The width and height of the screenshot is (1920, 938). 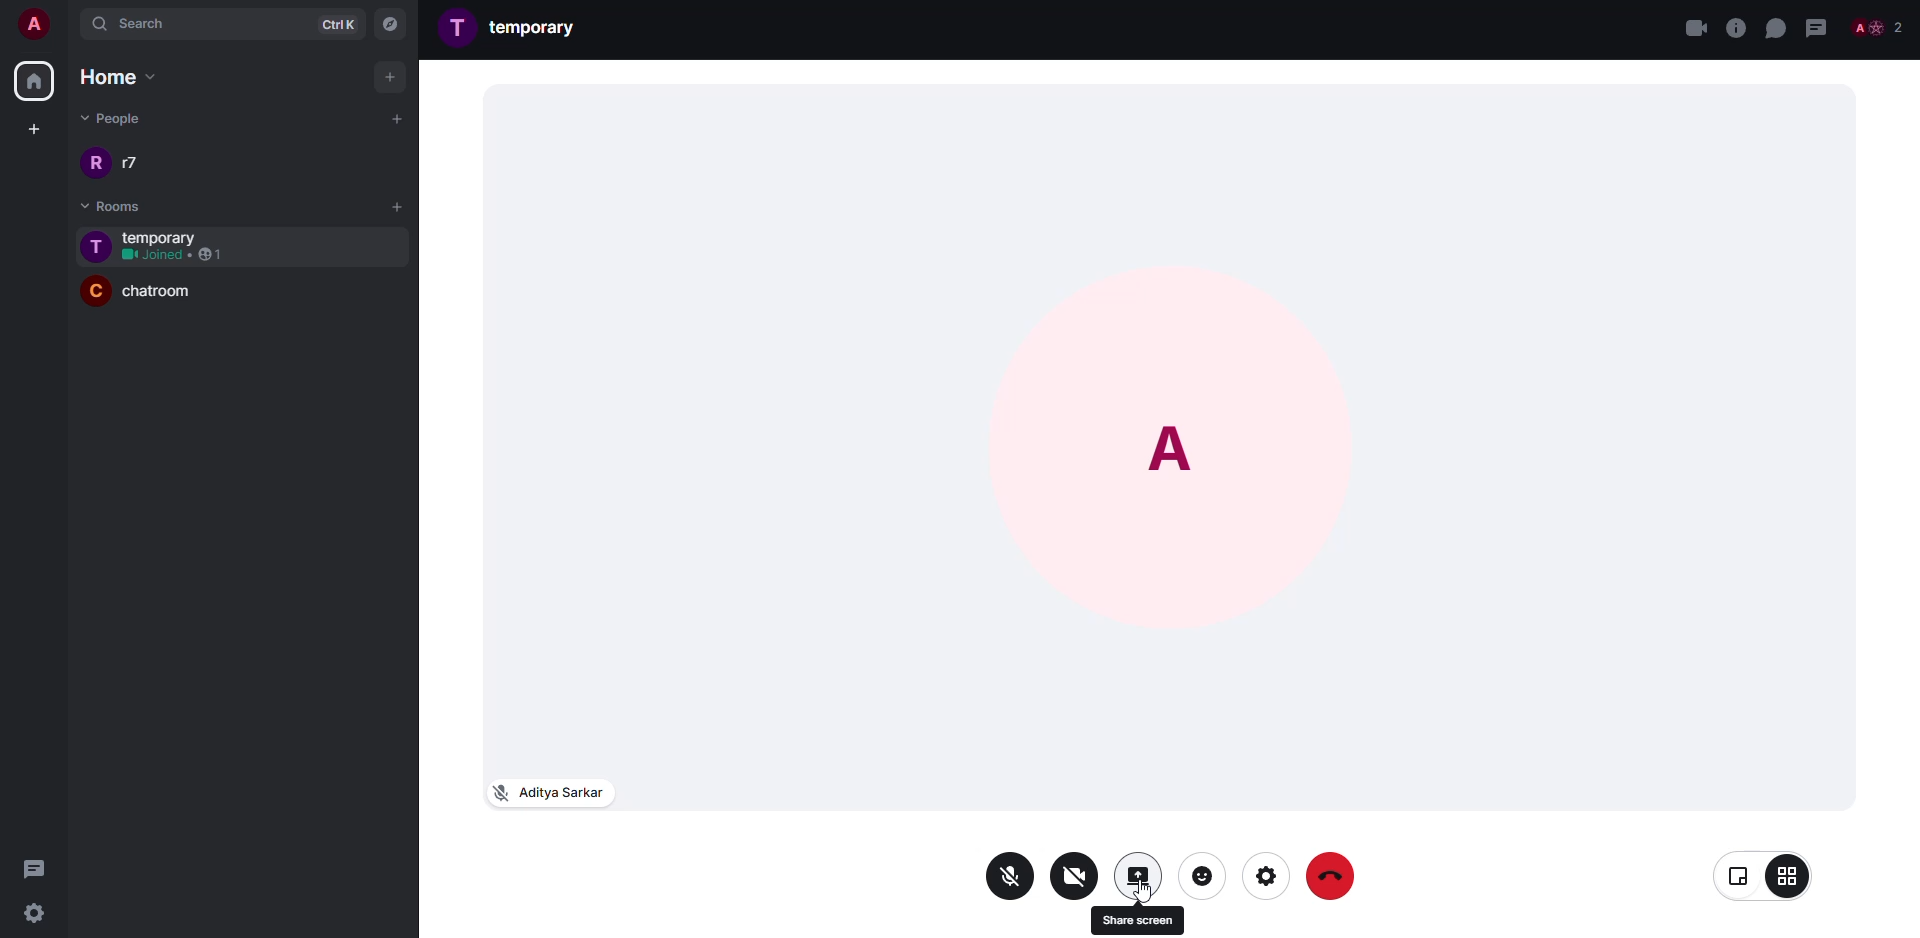 I want to click on people, so click(x=1879, y=27).